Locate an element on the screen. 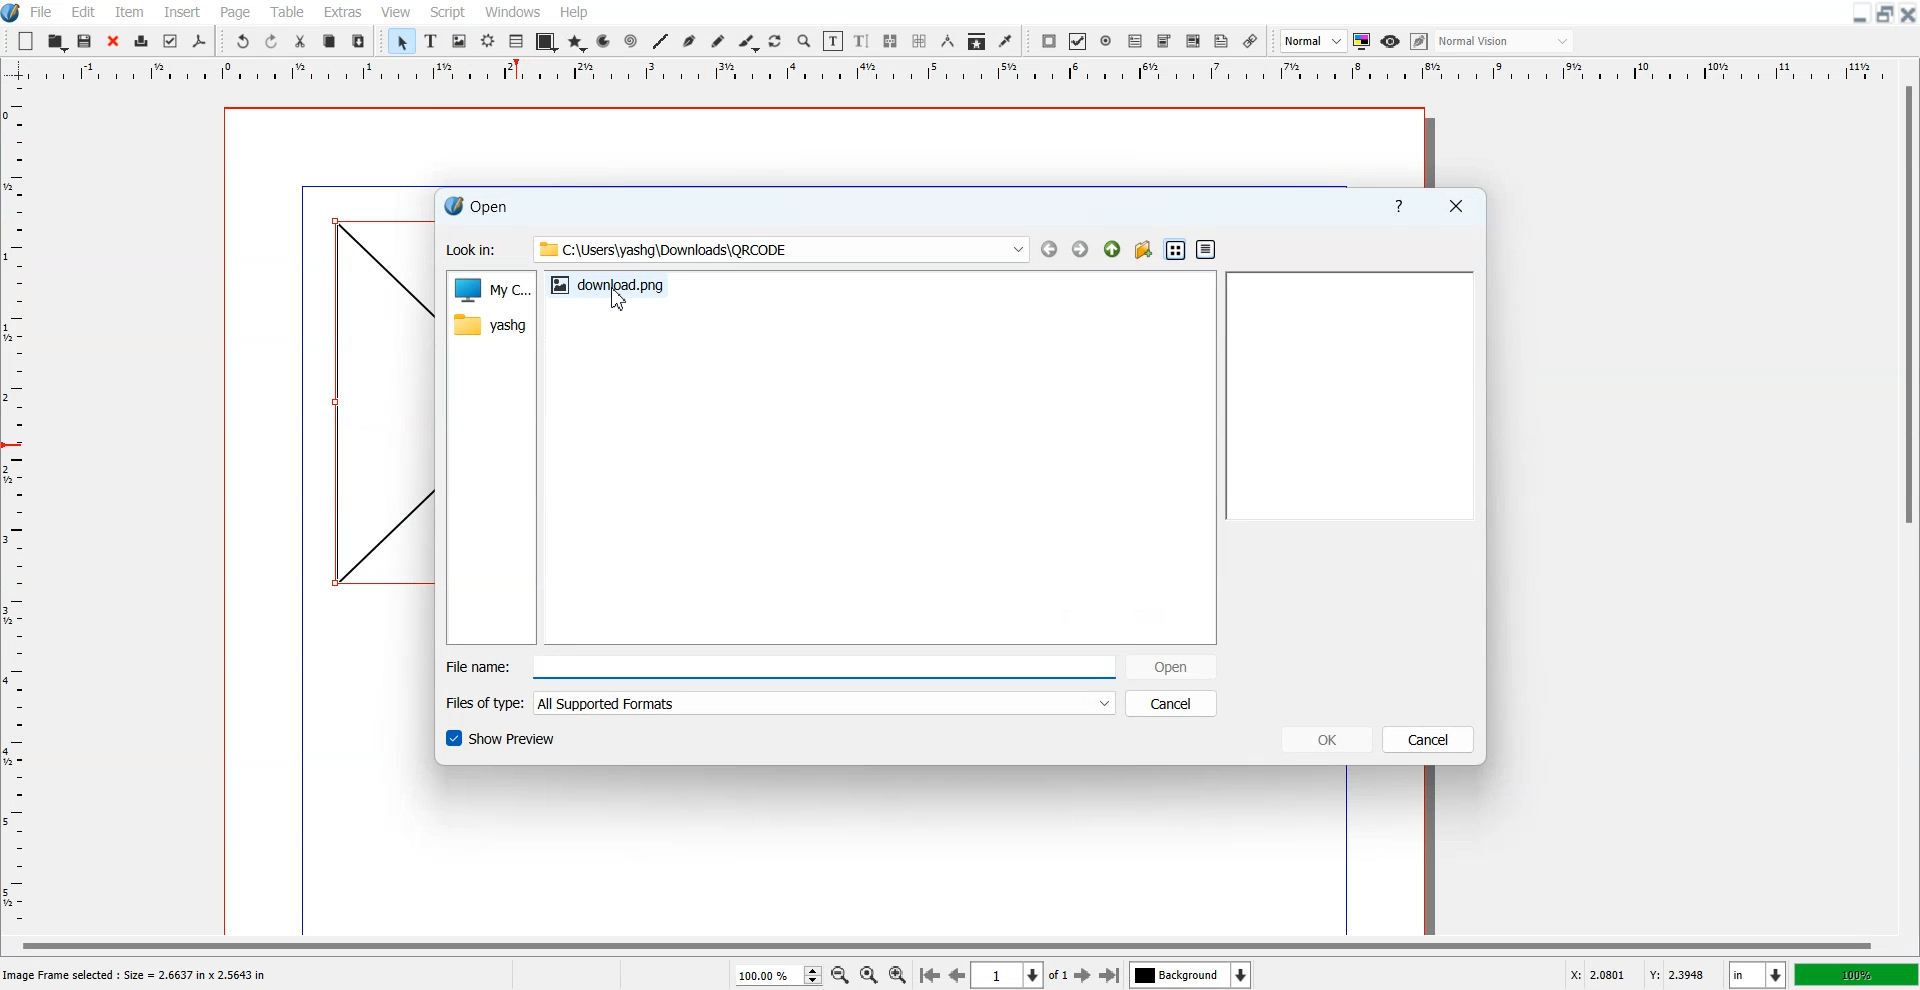 The image size is (1920, 990). Link Text frame is located at coordinates (890, 41).